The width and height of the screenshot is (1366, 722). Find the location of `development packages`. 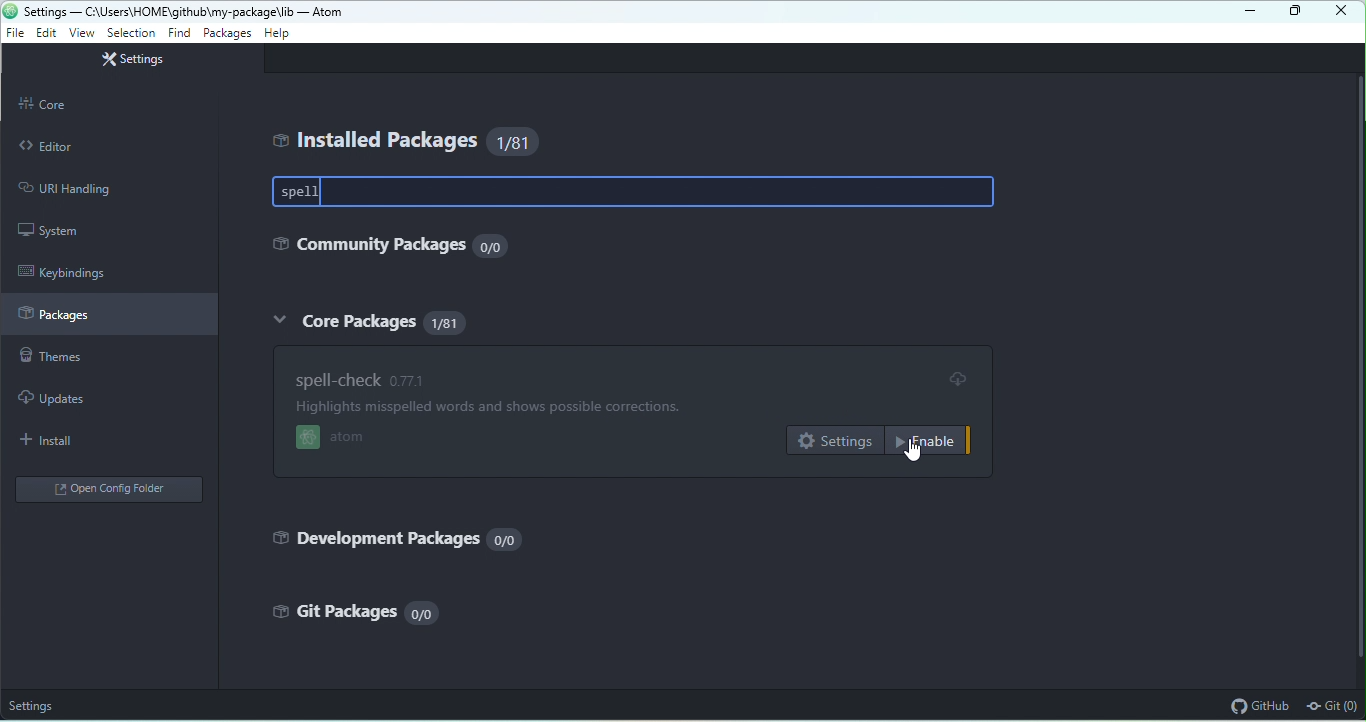

development packages is located at coordinates (372, 540).